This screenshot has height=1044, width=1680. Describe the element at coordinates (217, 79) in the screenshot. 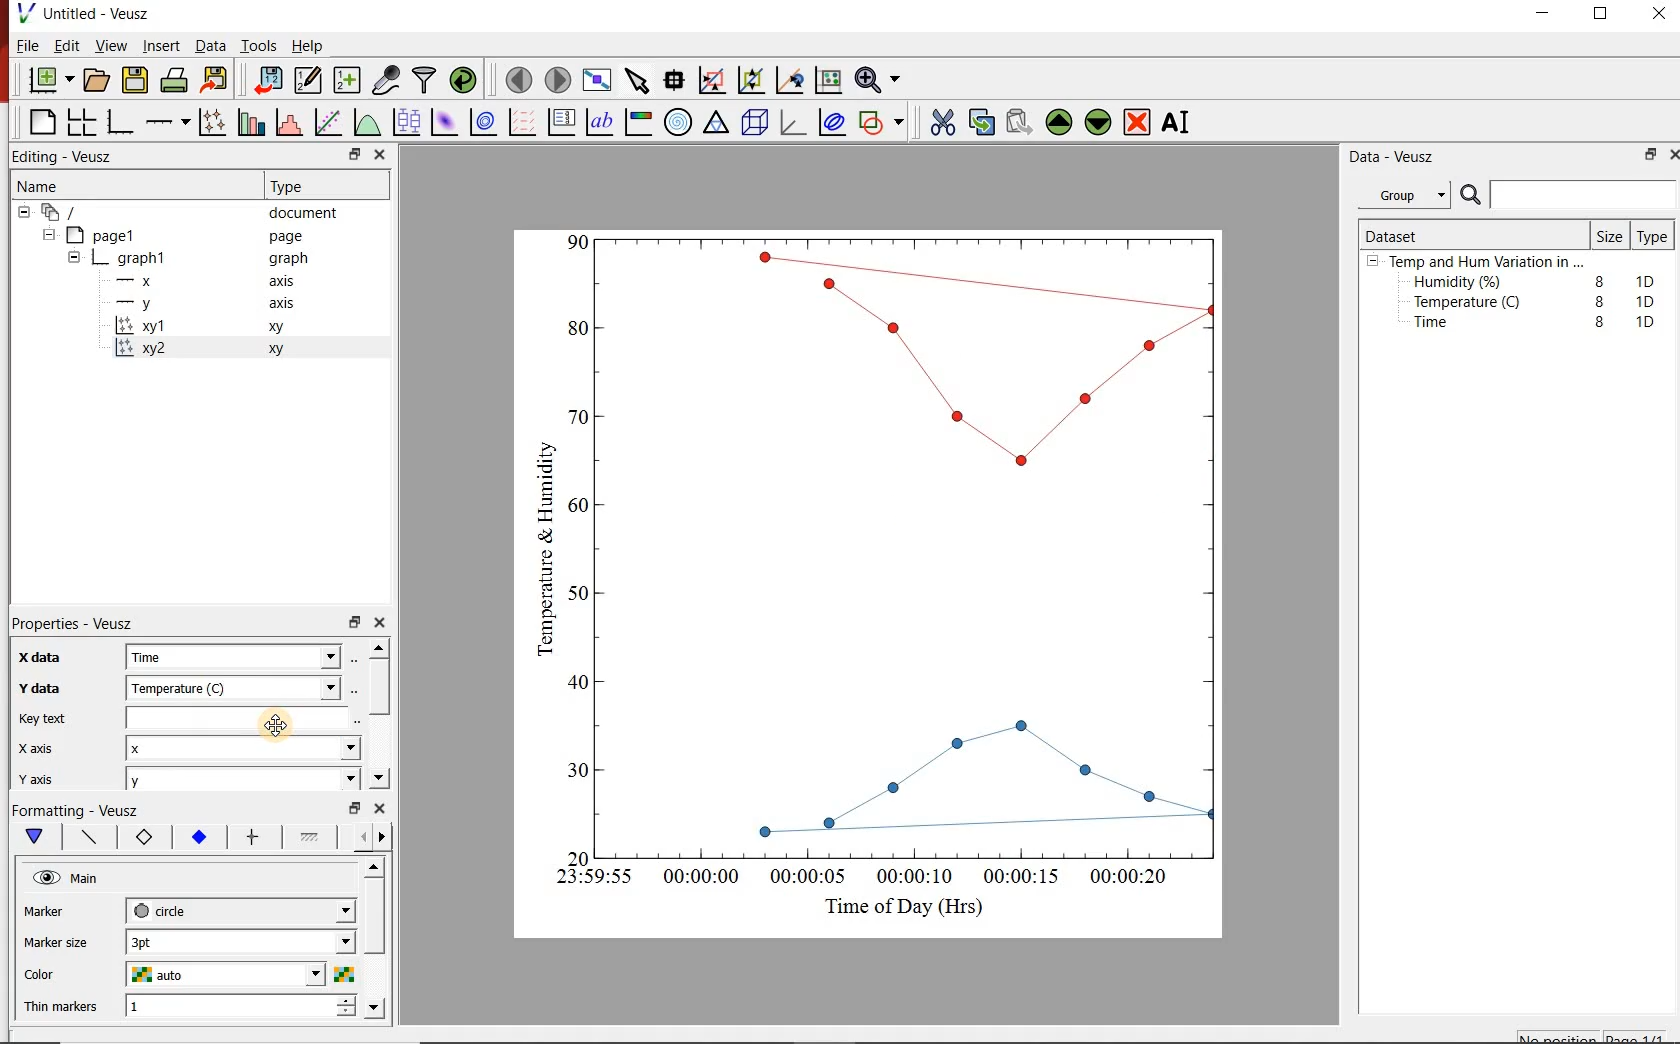

I see `Export to graphics format` at that location.